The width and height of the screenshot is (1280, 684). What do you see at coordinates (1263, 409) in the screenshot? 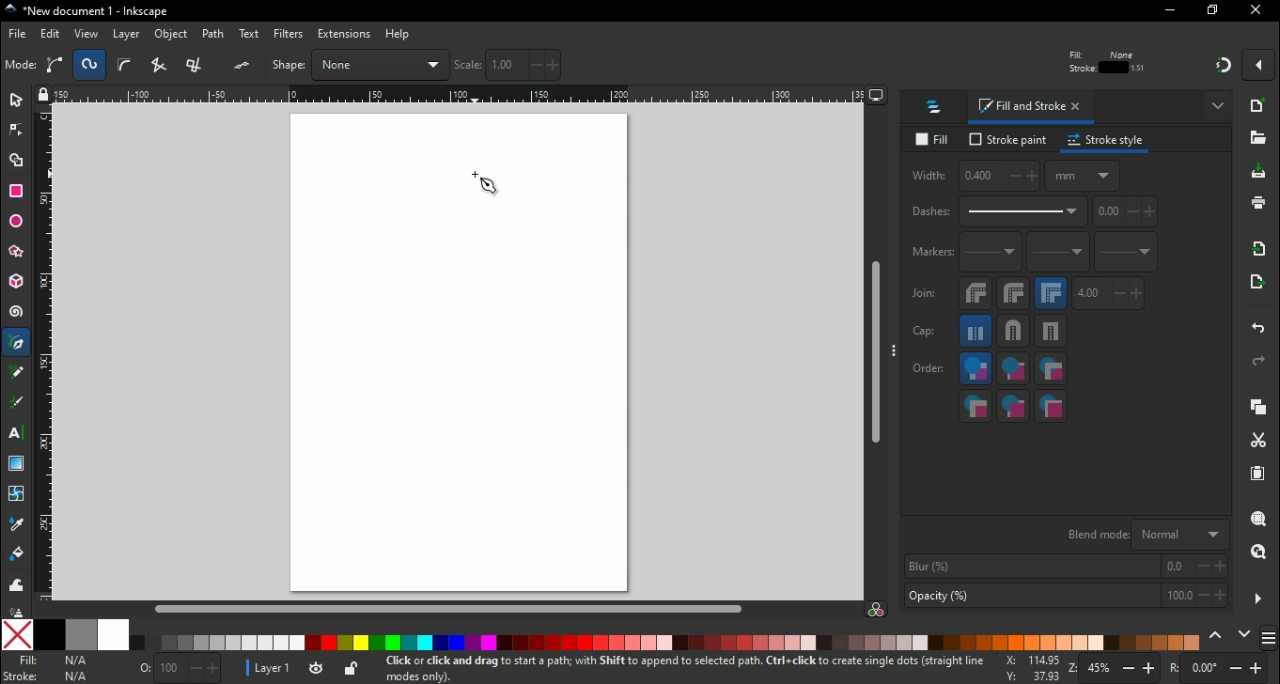
I see `copy` at bounding box center [1263, 409].